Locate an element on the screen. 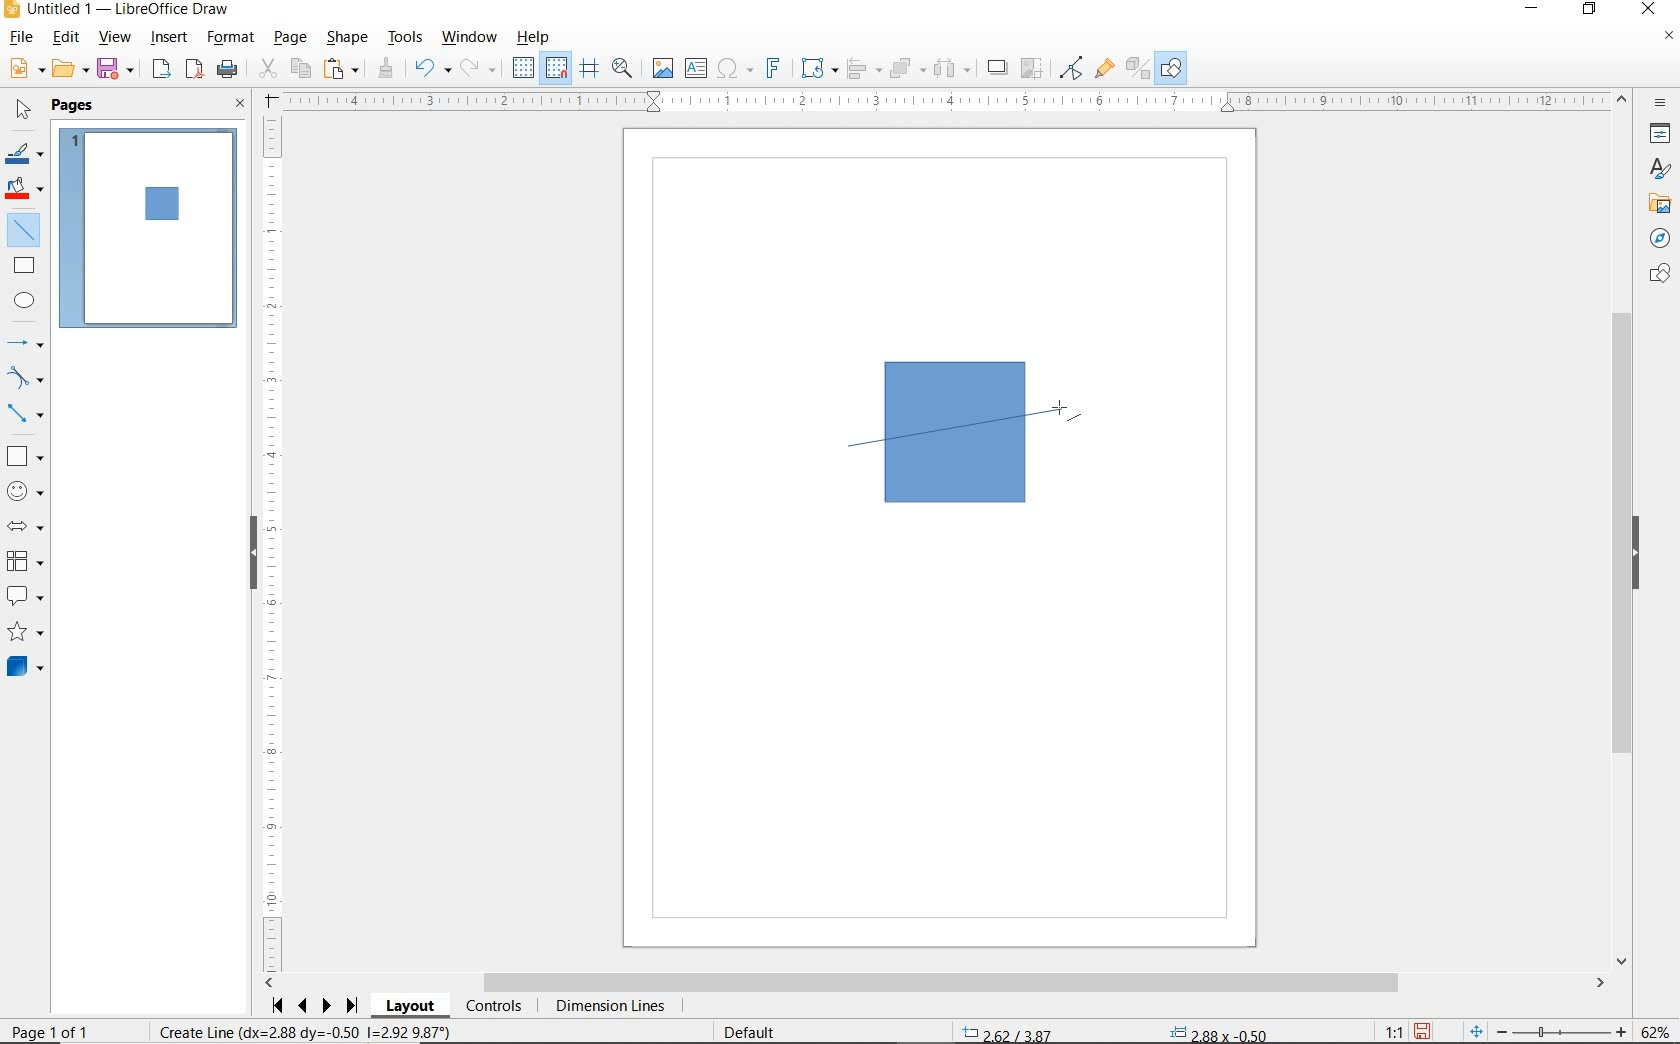  CUT is located at coordinates (267, 69).